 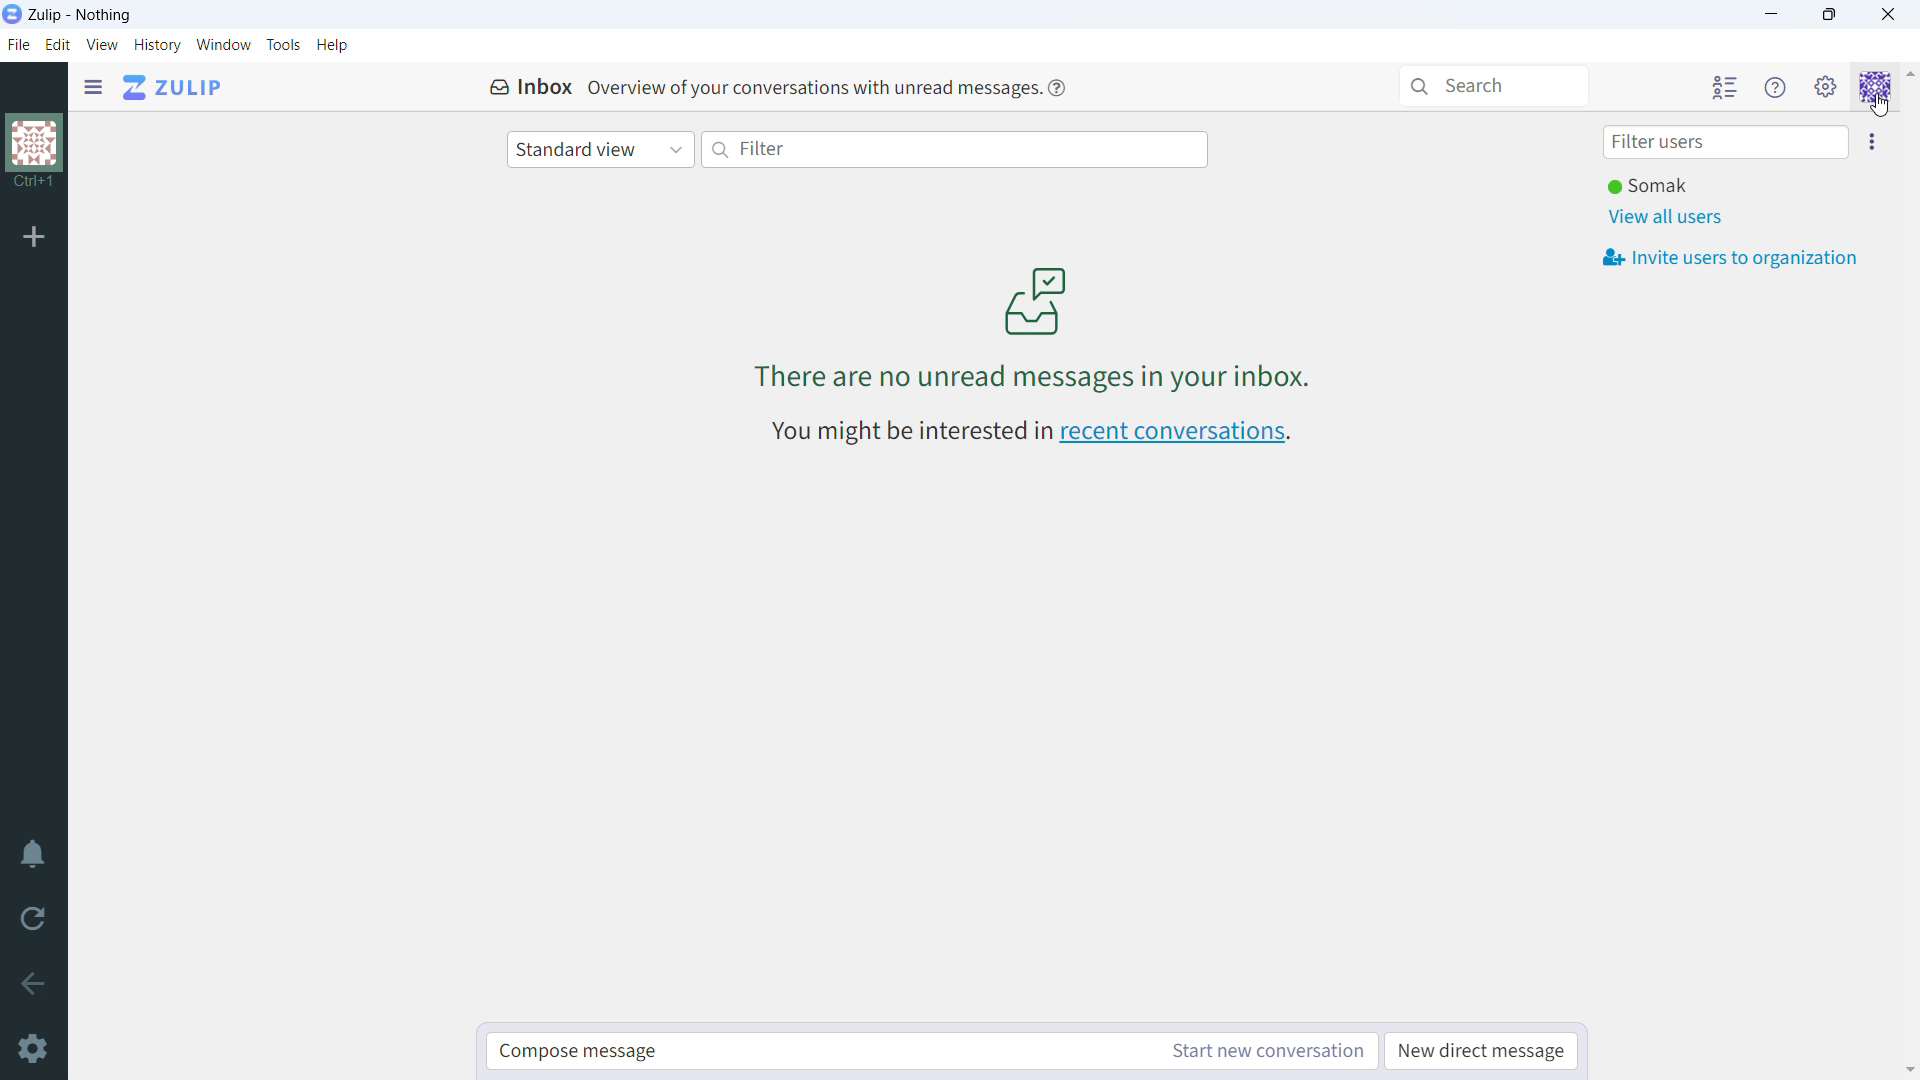 What do you see at coordinates (1030, 430) in the screenshot?
I see `recent conversationa` at bounding box center [1030, 430].